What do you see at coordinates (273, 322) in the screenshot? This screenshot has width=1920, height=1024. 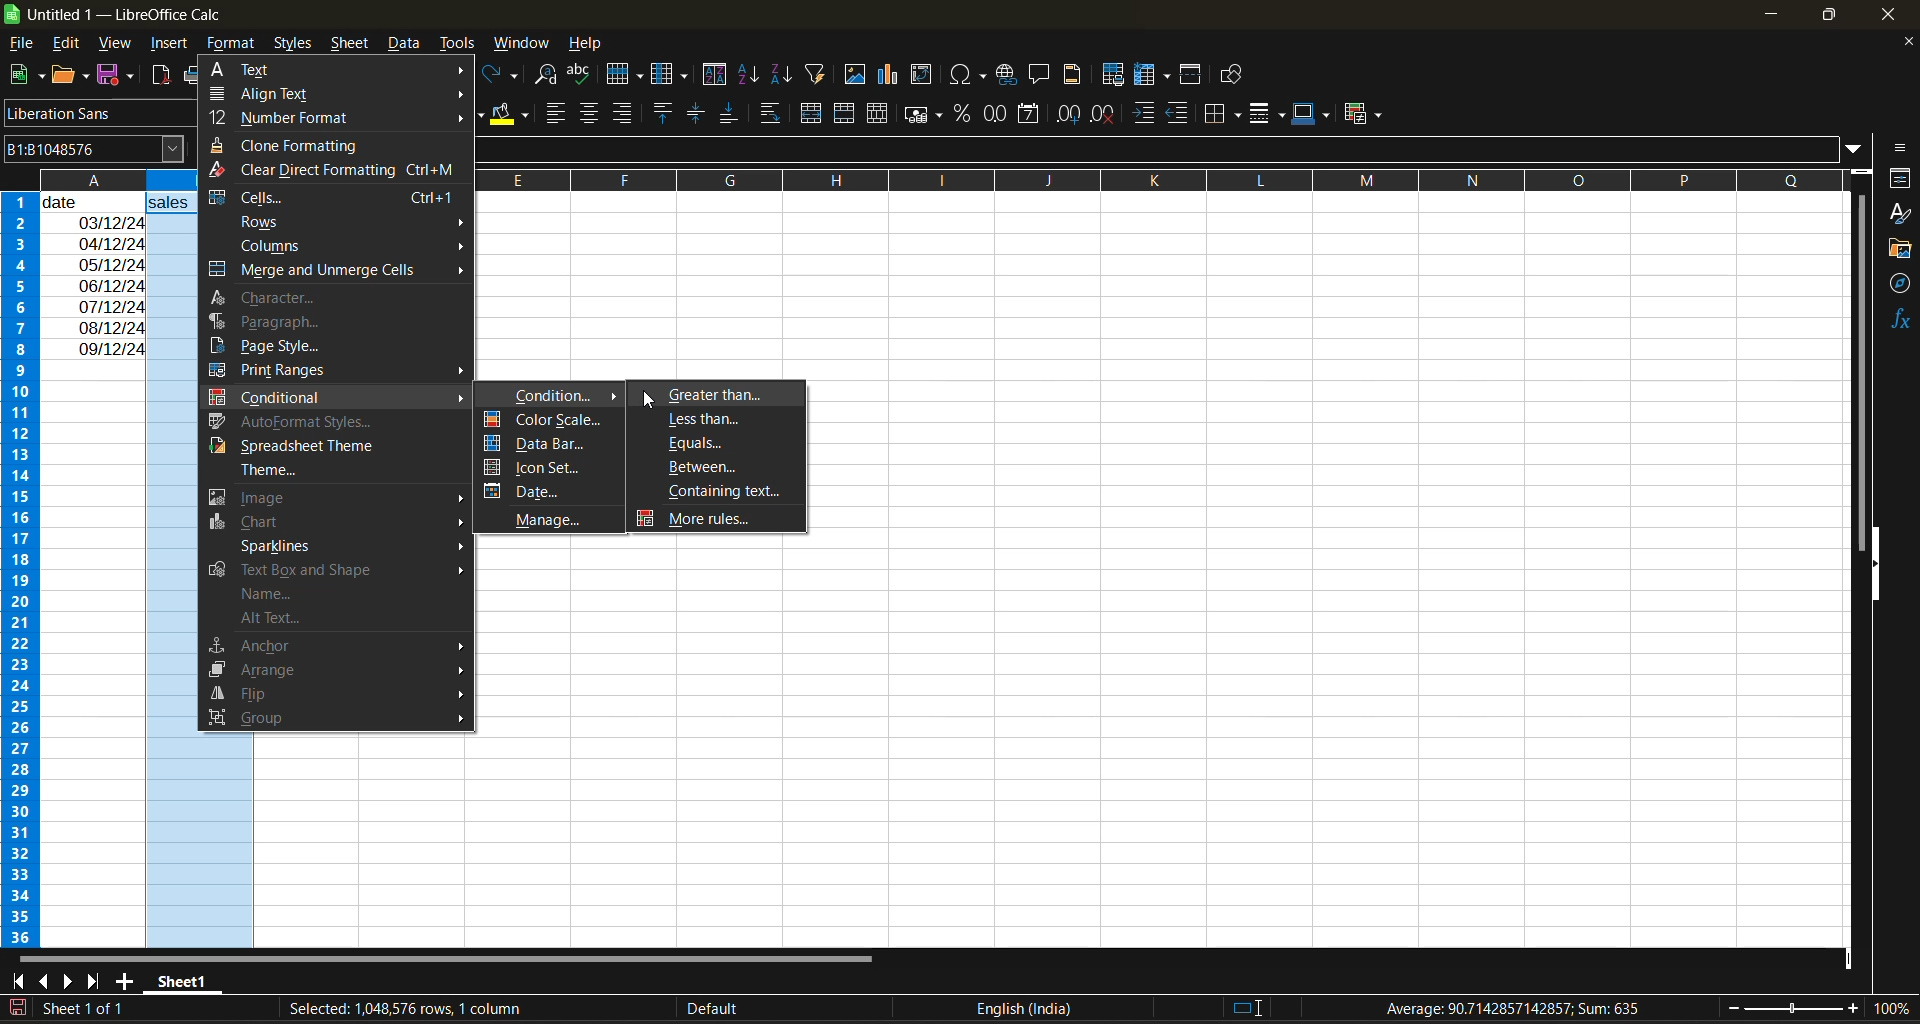 I see `paragraph` at bounding box center [273, 322].